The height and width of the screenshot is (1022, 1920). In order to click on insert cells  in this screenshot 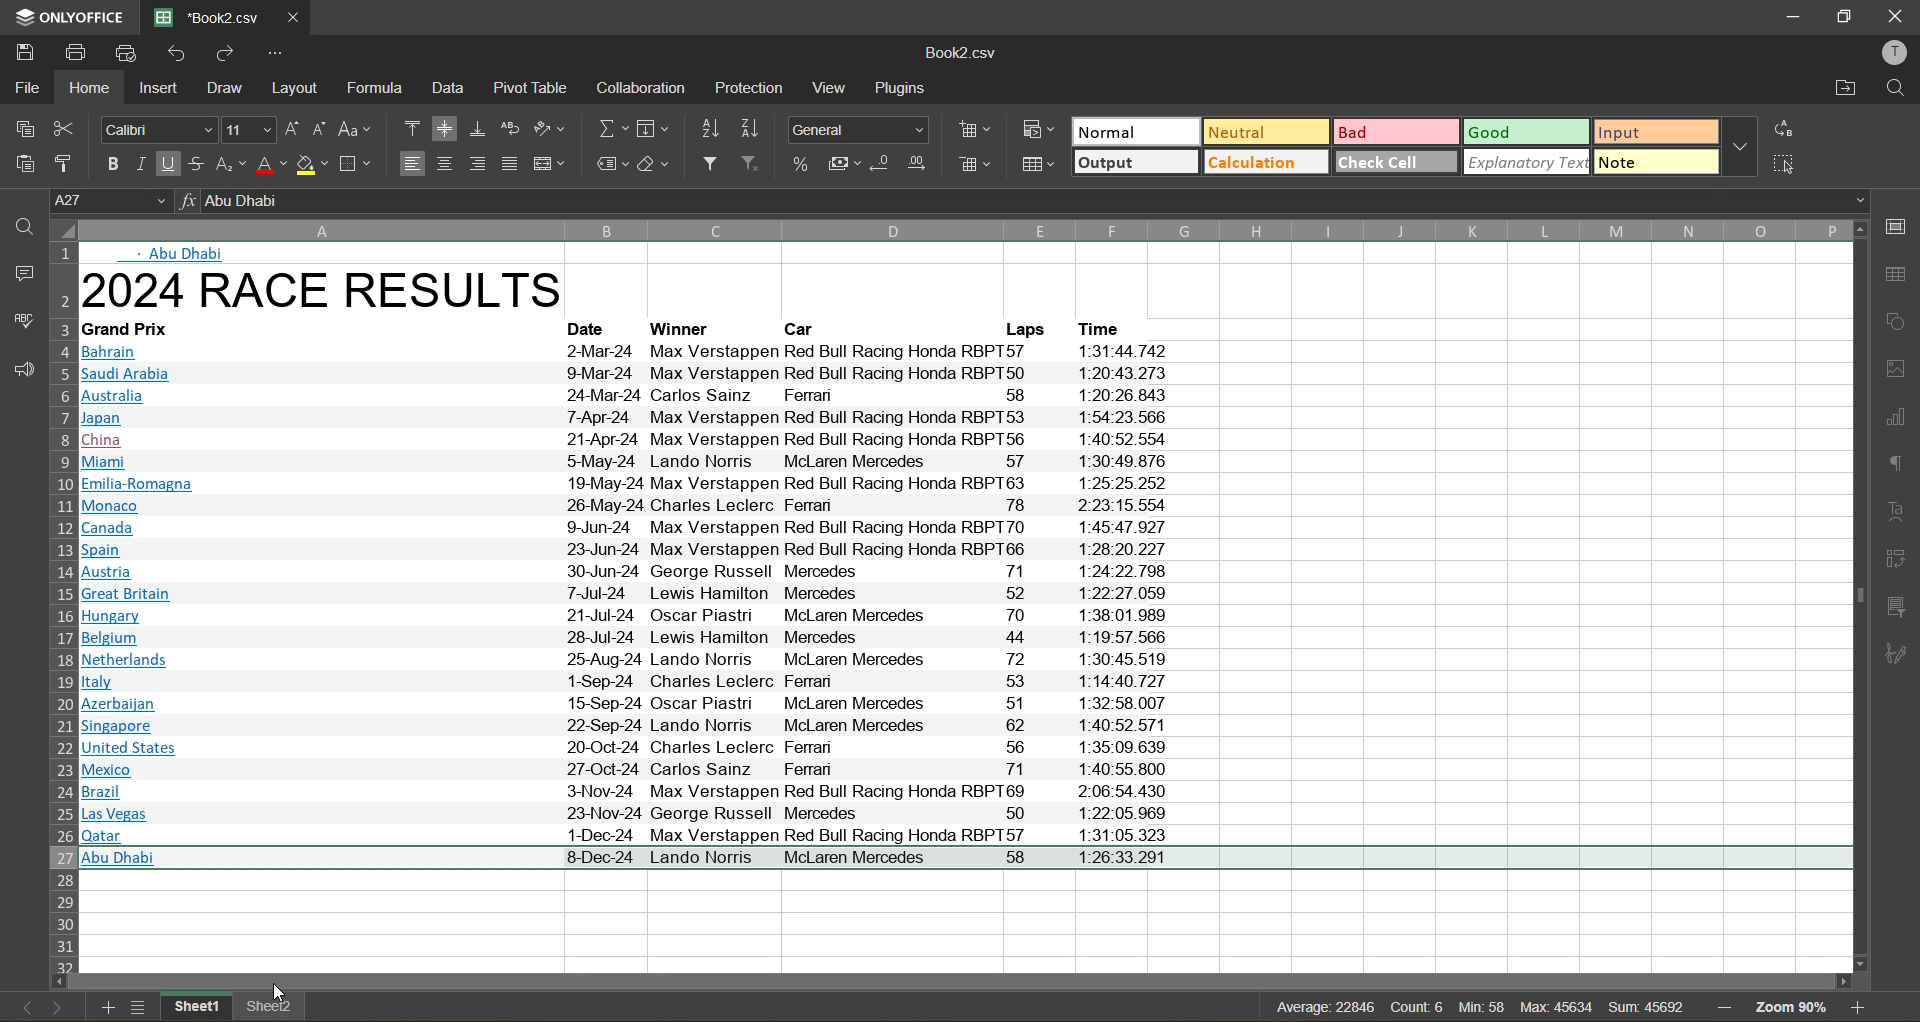, I will do `click(976, 130)`.